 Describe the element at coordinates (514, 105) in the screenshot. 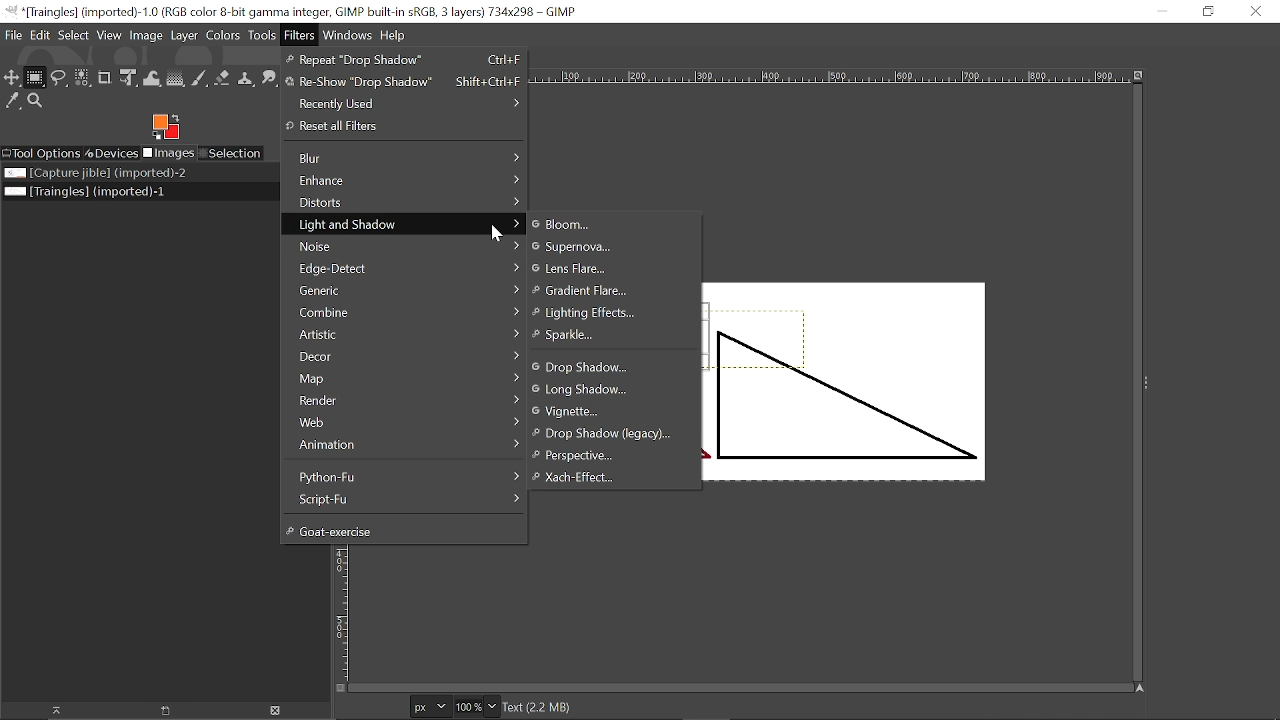

I see `>` at that location.